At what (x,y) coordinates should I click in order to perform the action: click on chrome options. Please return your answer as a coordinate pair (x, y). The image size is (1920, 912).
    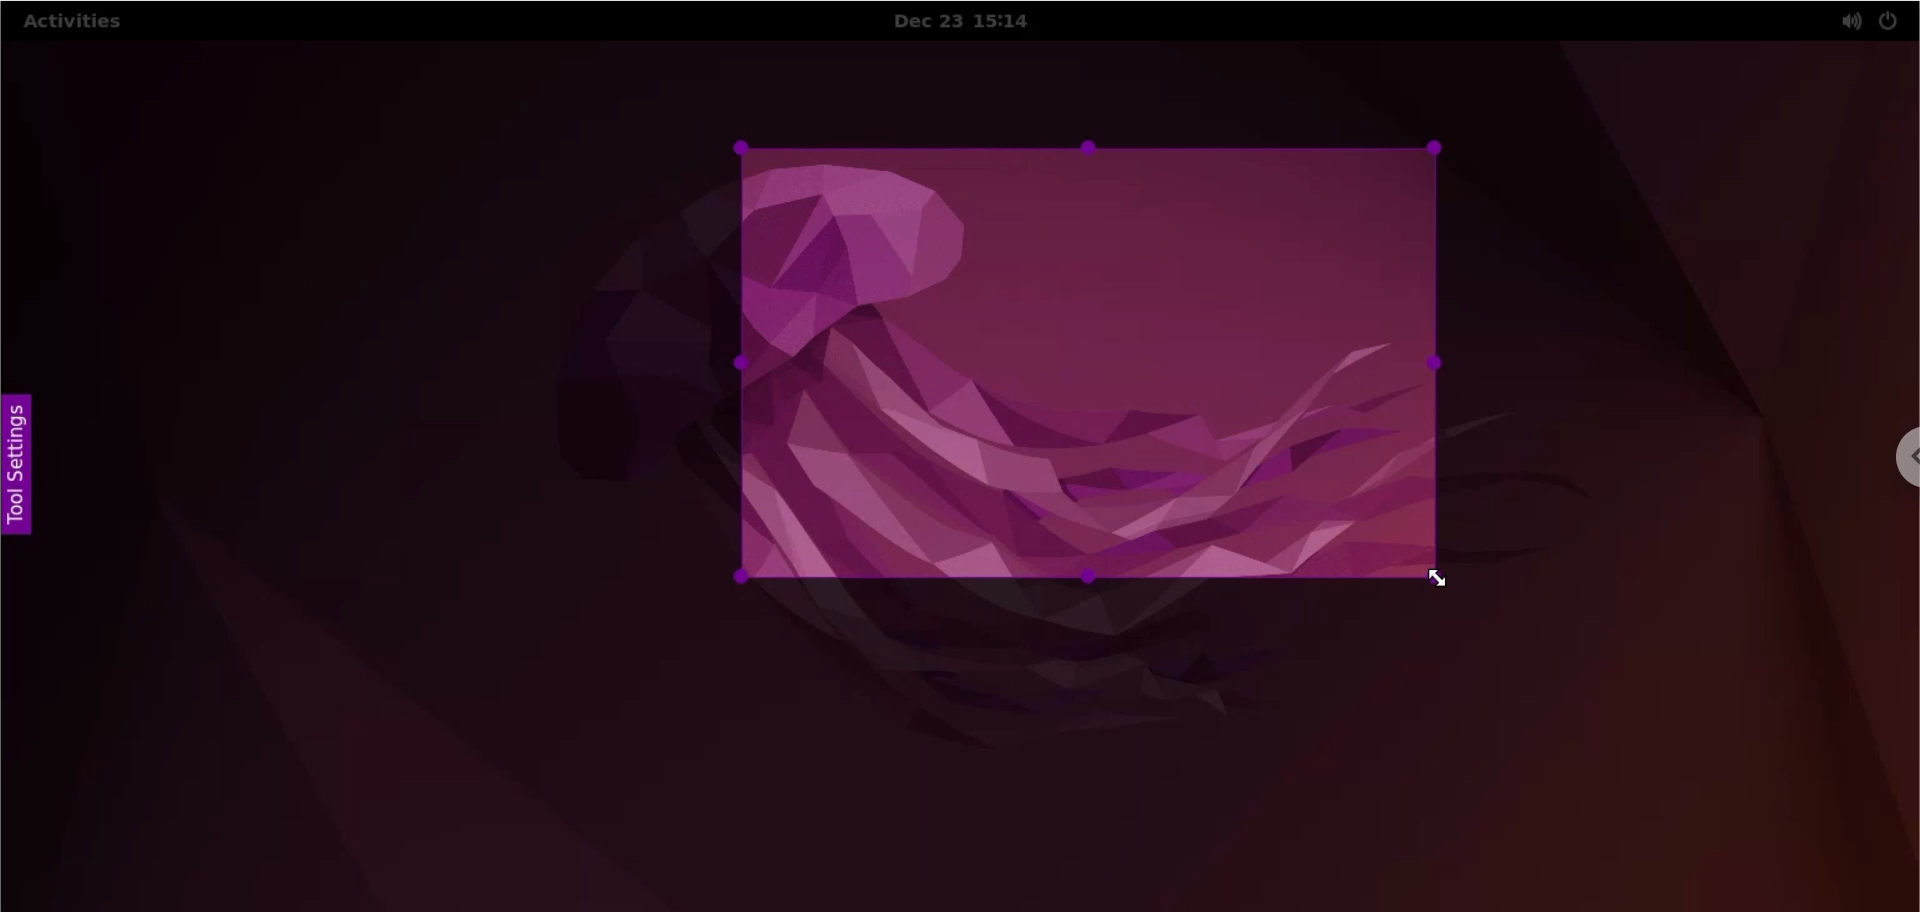
    Looking at the image, I should click on (1892, 455).